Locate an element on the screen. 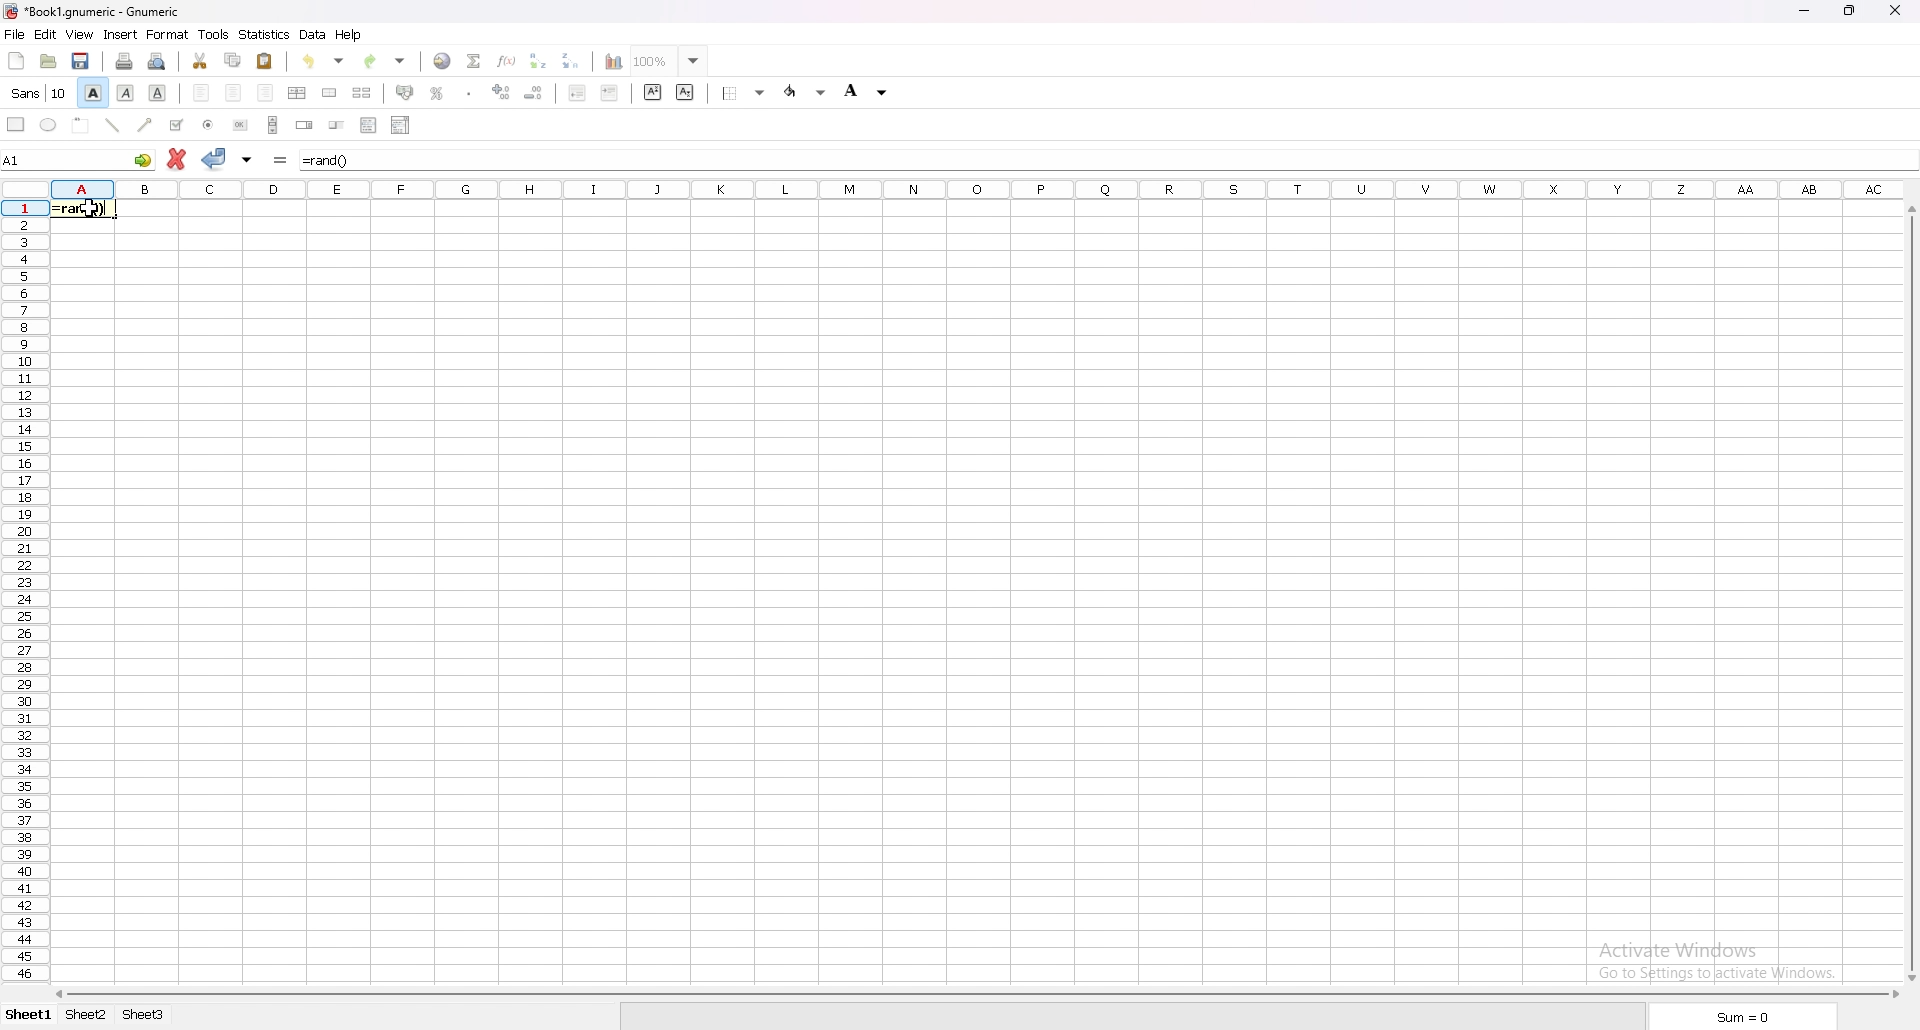 This screenshot has width=1920, height=1030. new is located at coordinates (17, 61).